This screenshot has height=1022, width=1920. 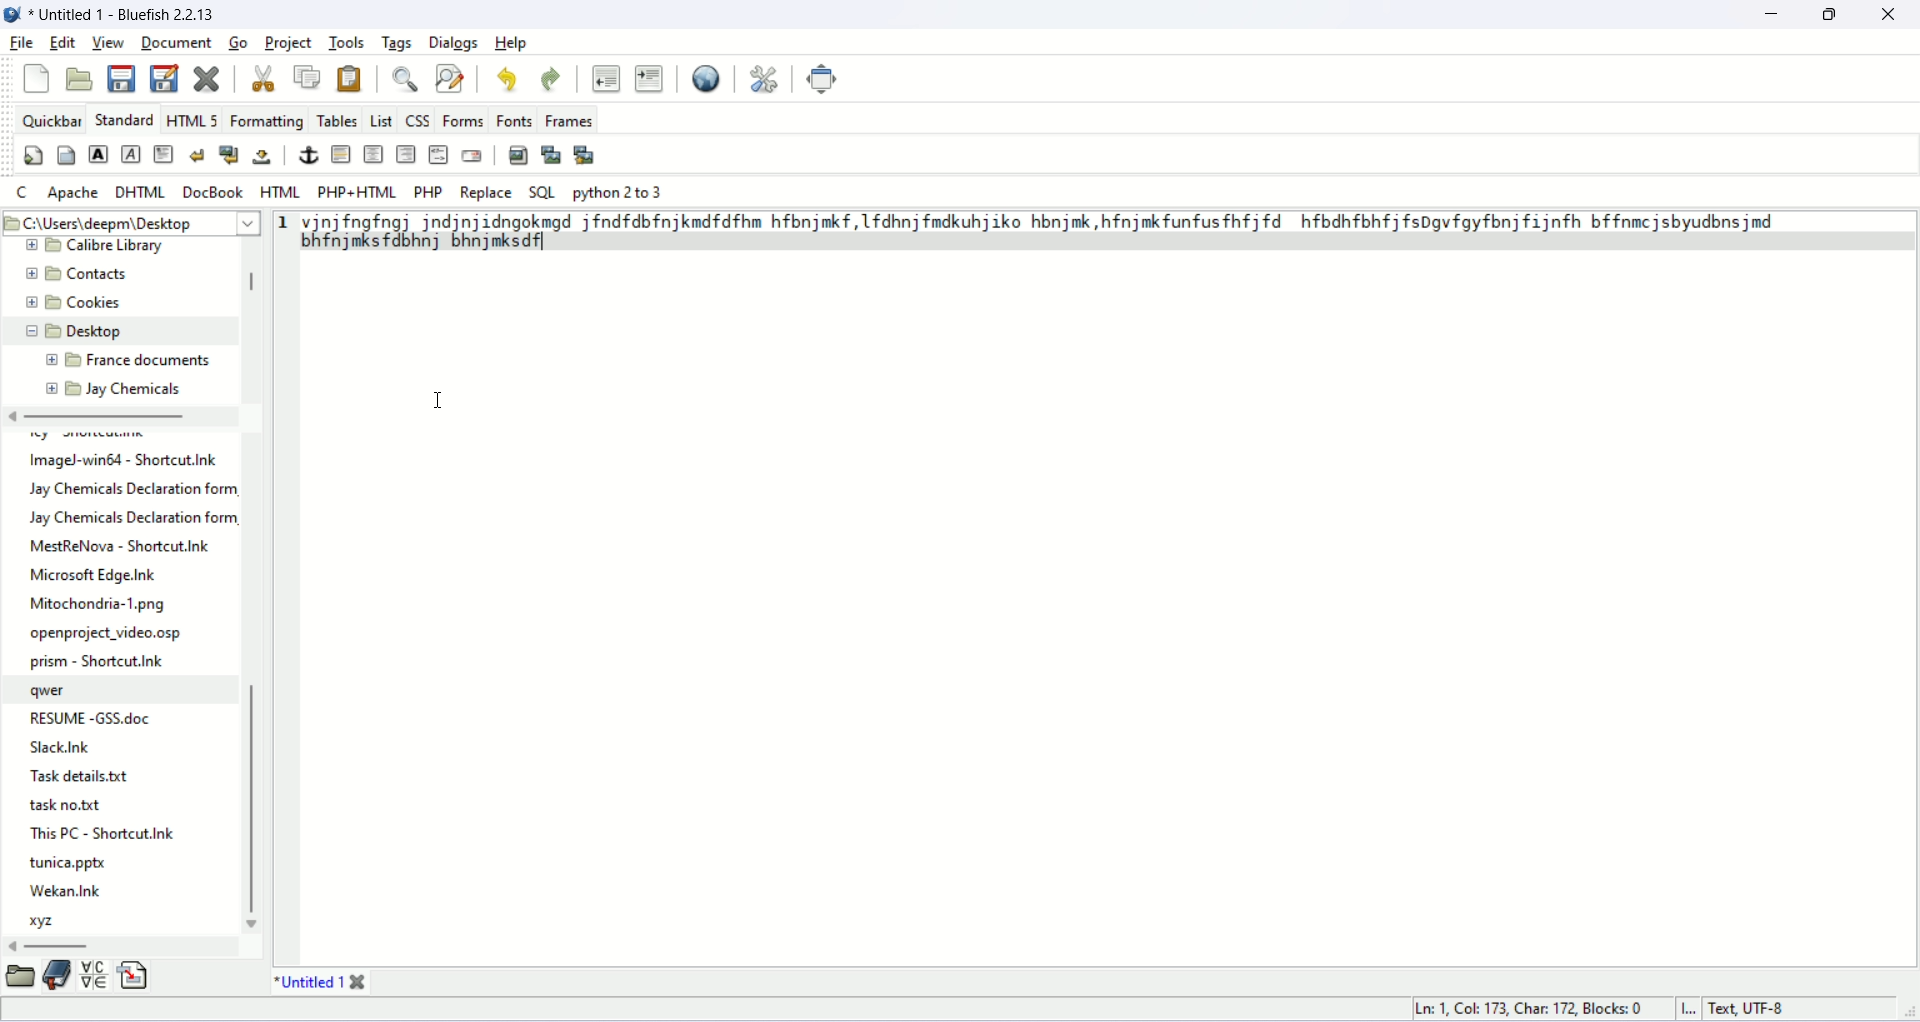 What do you see at coordinates (60, 42) in the screenshot?
I see `edit` at bounding box center [60, 42].